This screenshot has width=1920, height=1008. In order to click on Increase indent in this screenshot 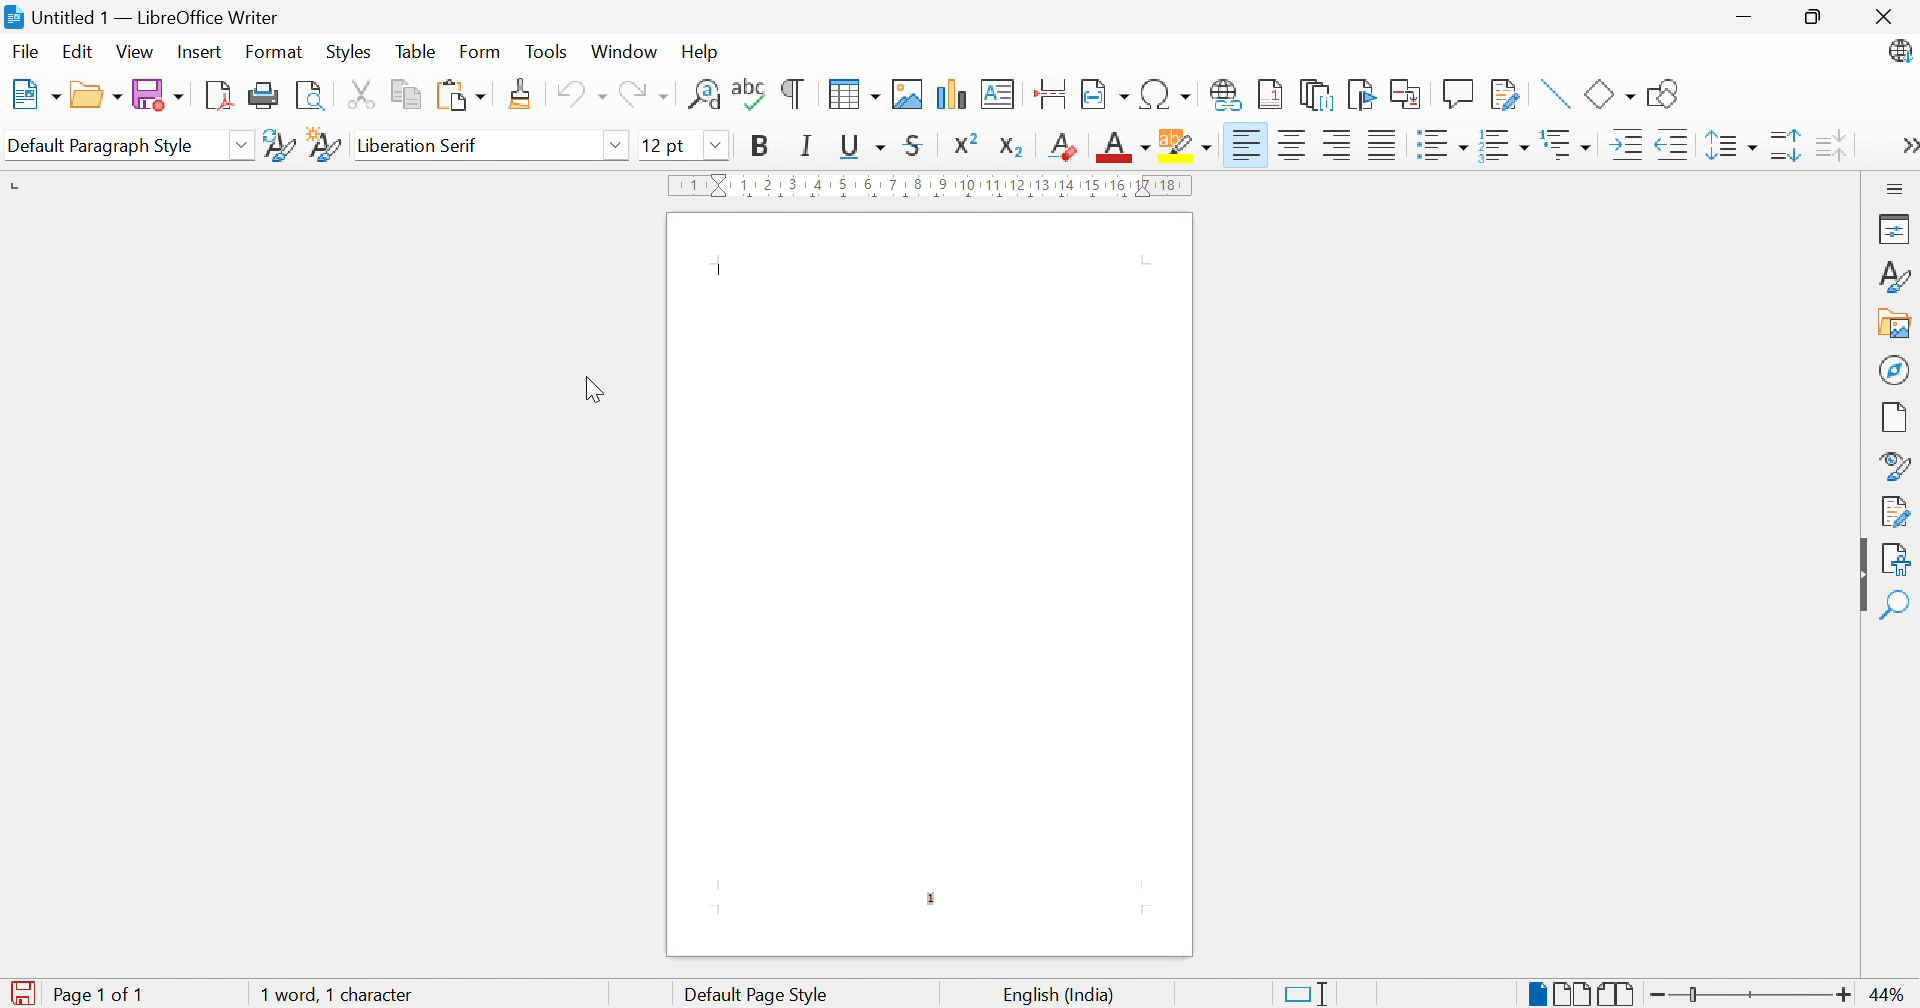, I will do `click(1621, 149)`.